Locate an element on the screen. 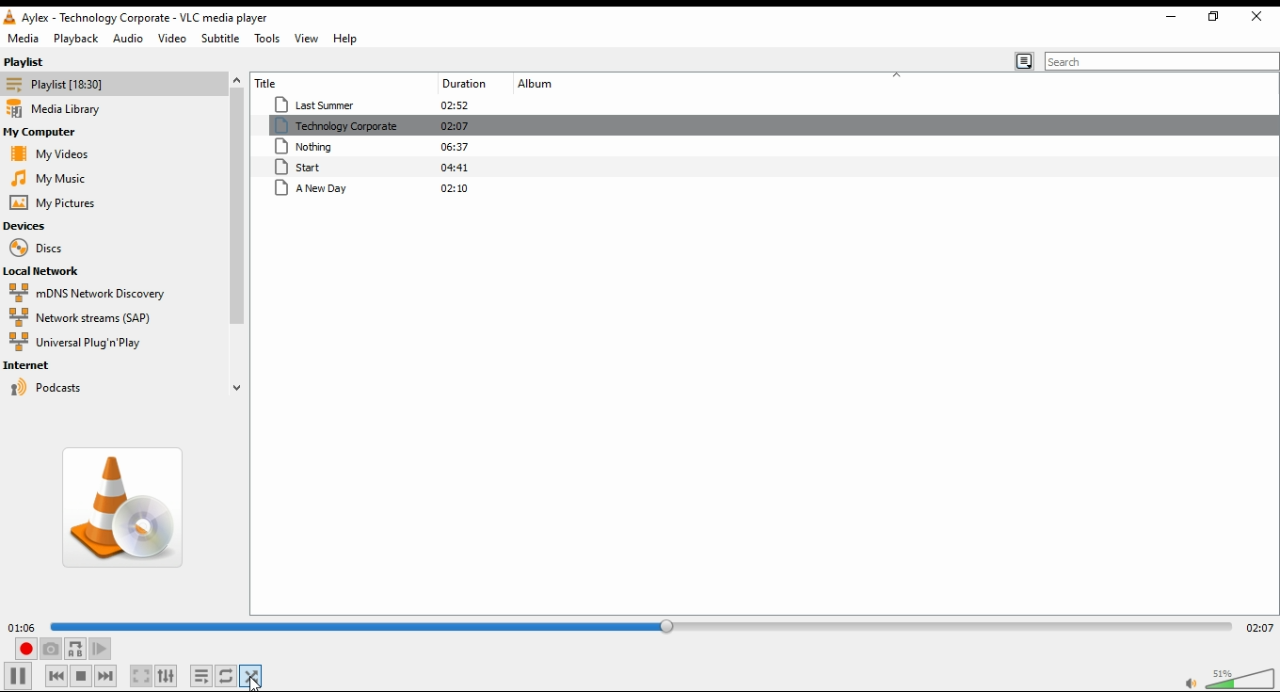 The height and width of the screenshot is (692, 1280). playback is located at coordinates (77, 38).